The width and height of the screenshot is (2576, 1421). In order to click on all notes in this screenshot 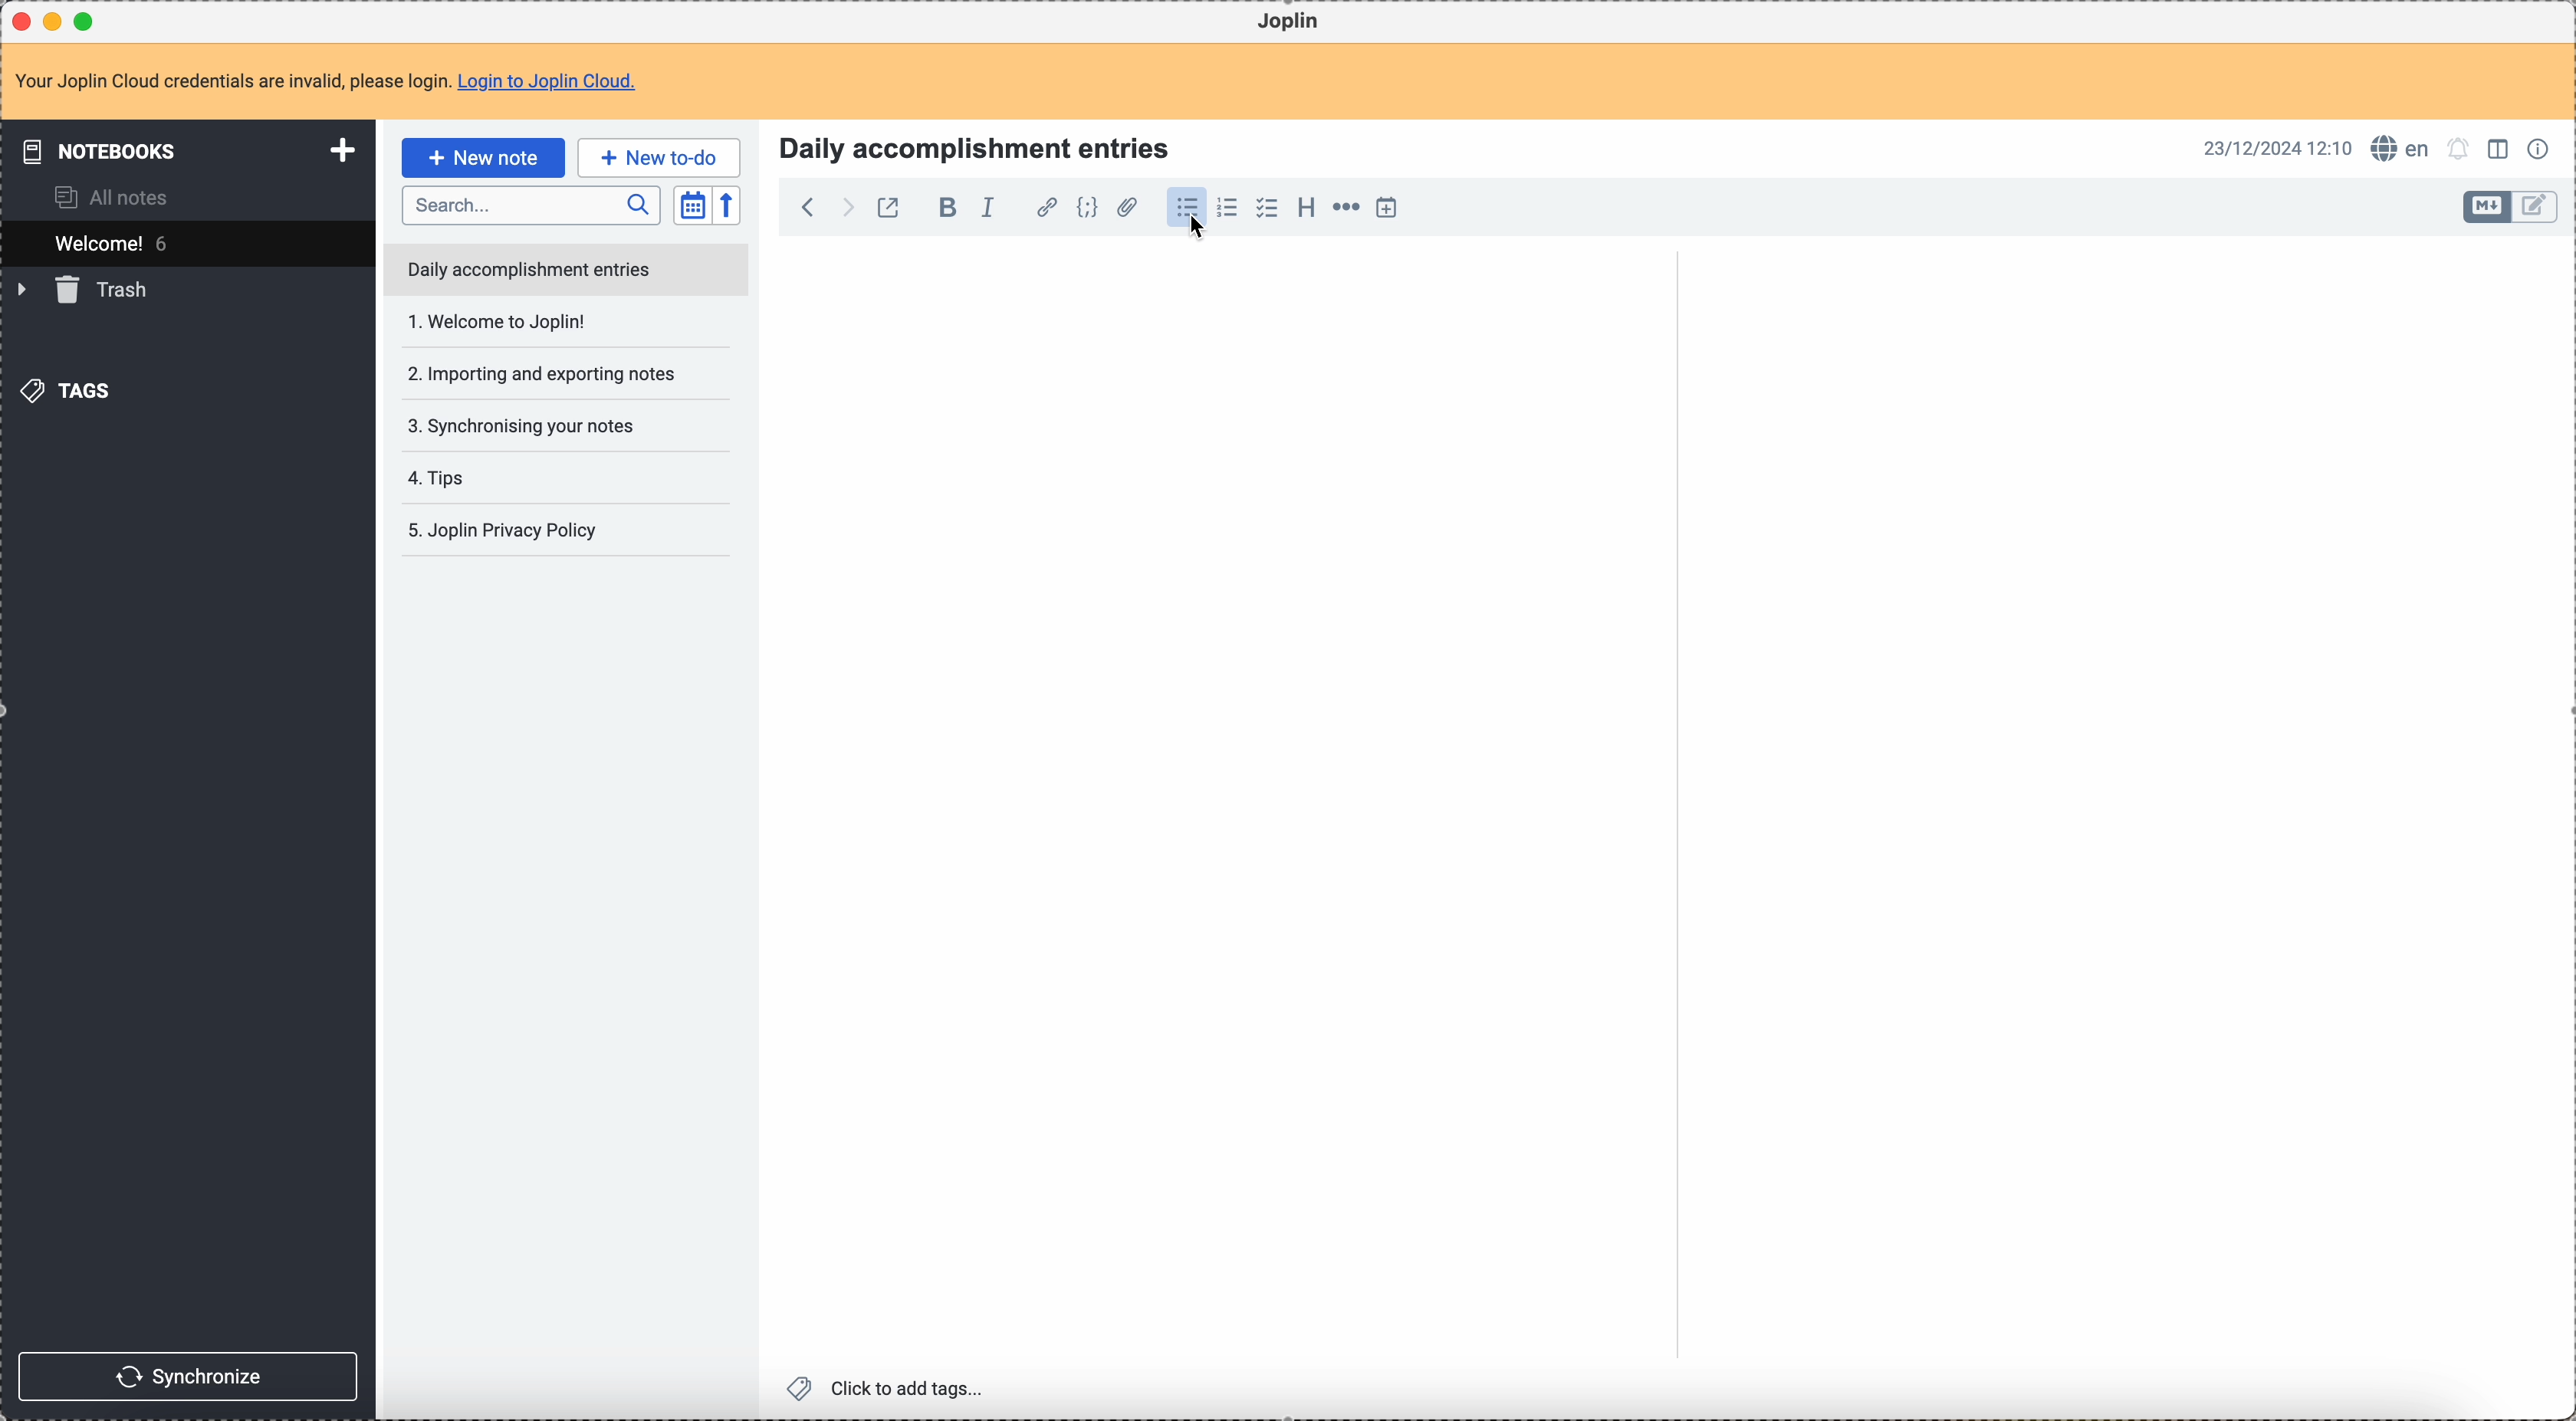, I will do `click(103, 197)`.